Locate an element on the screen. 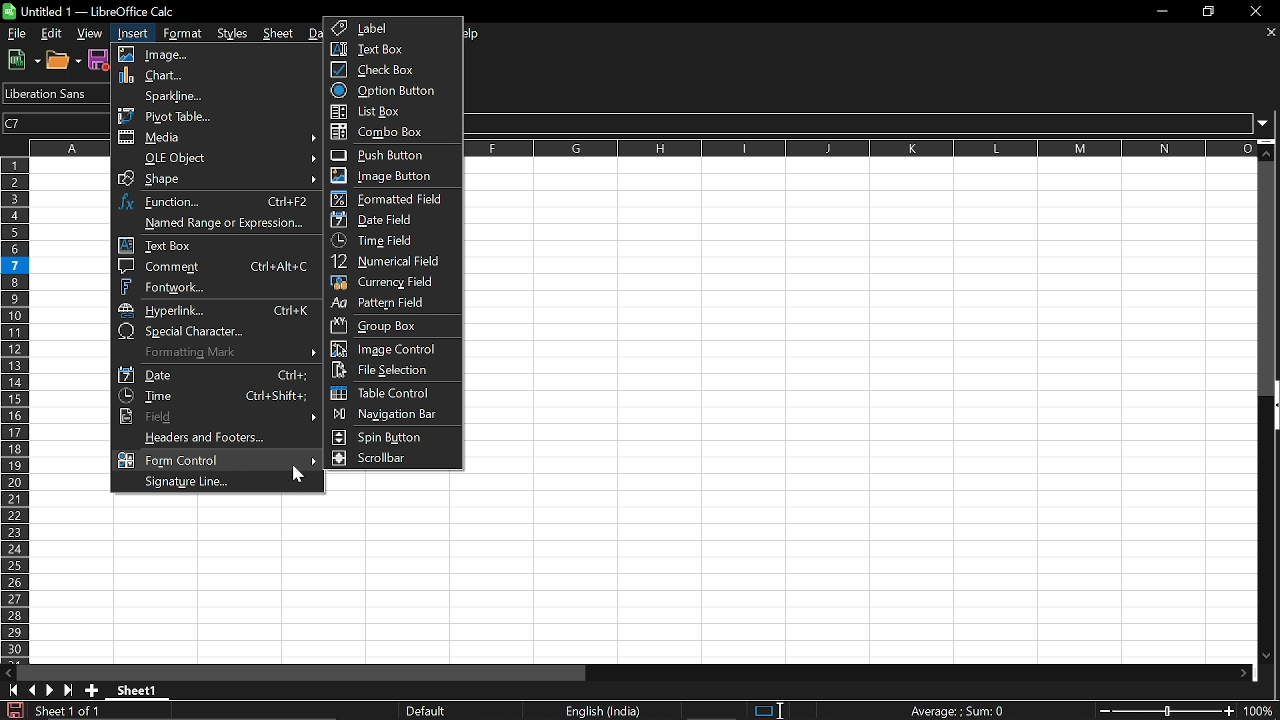 This screenshot has width=1280, height=720. Group Box is located at coordinates (380, 325).